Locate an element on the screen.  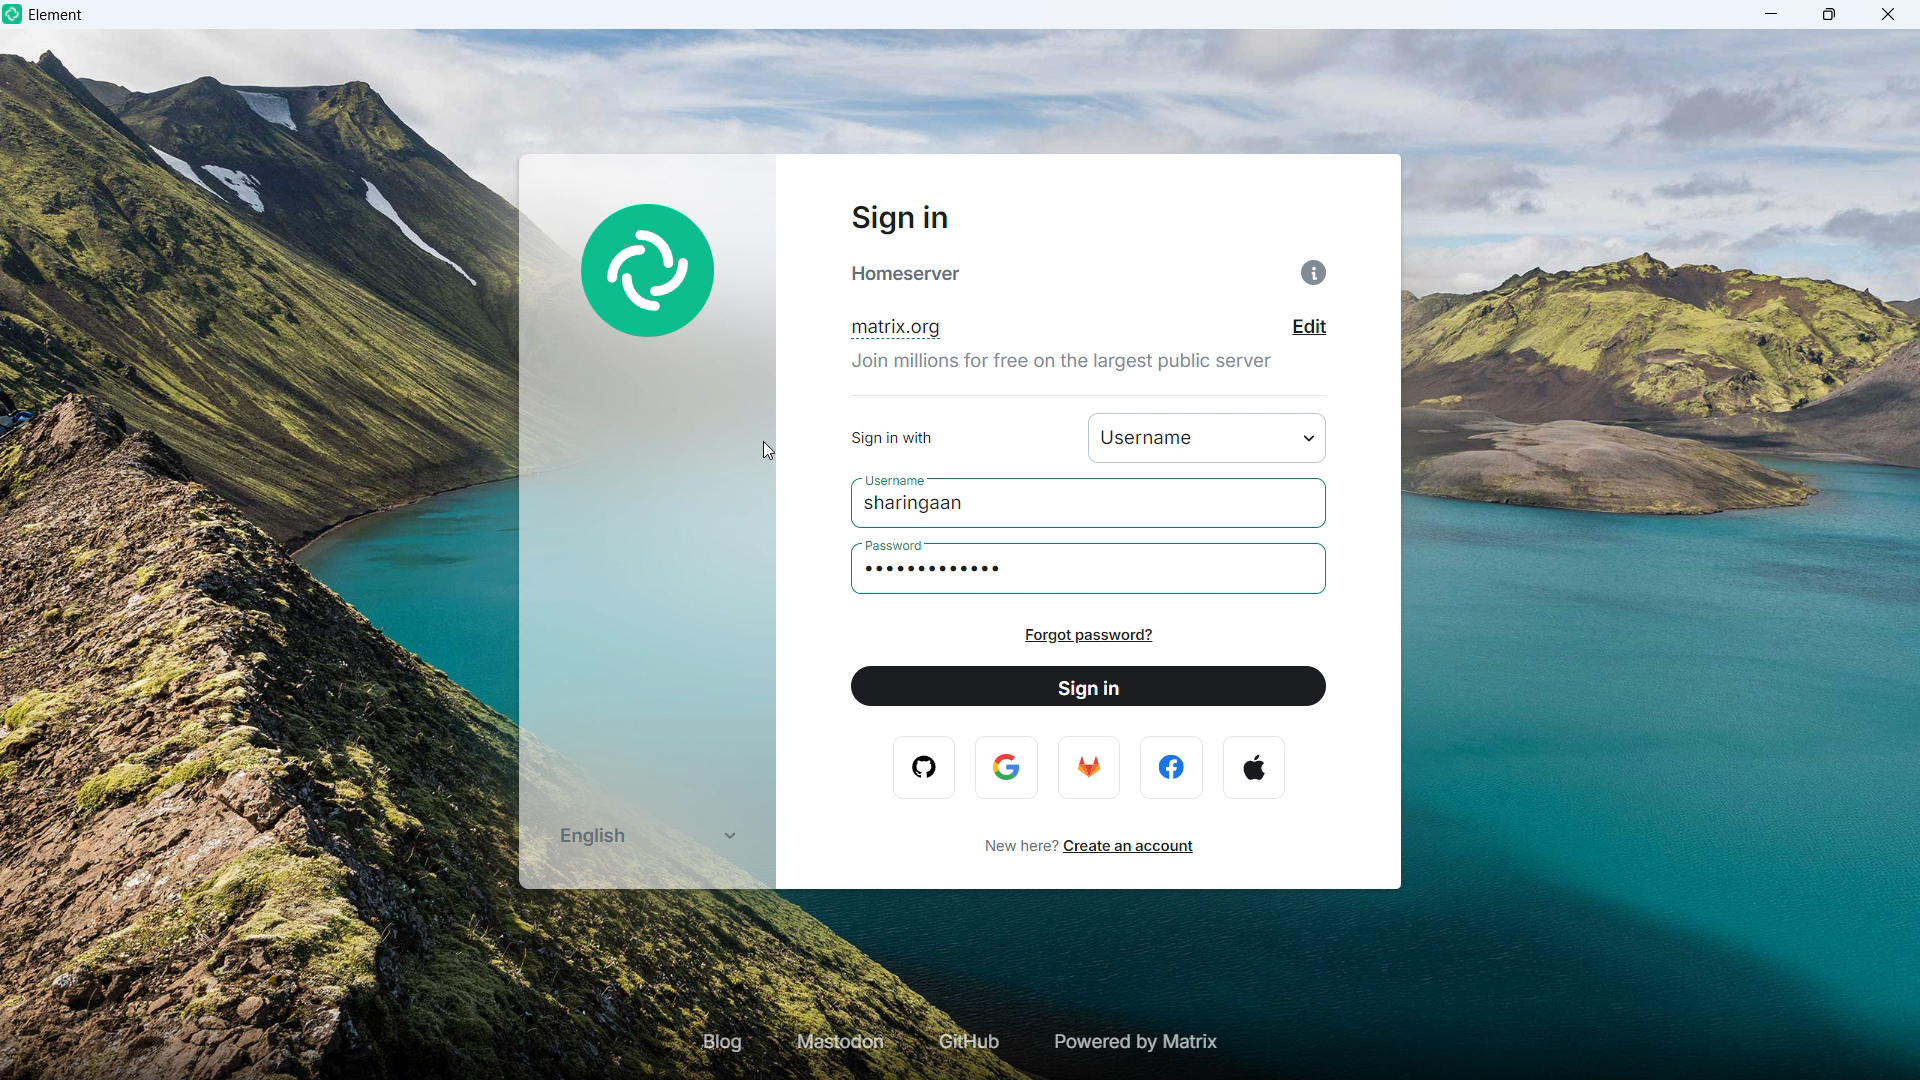
Blog  is located at coordinates (723, 1041).